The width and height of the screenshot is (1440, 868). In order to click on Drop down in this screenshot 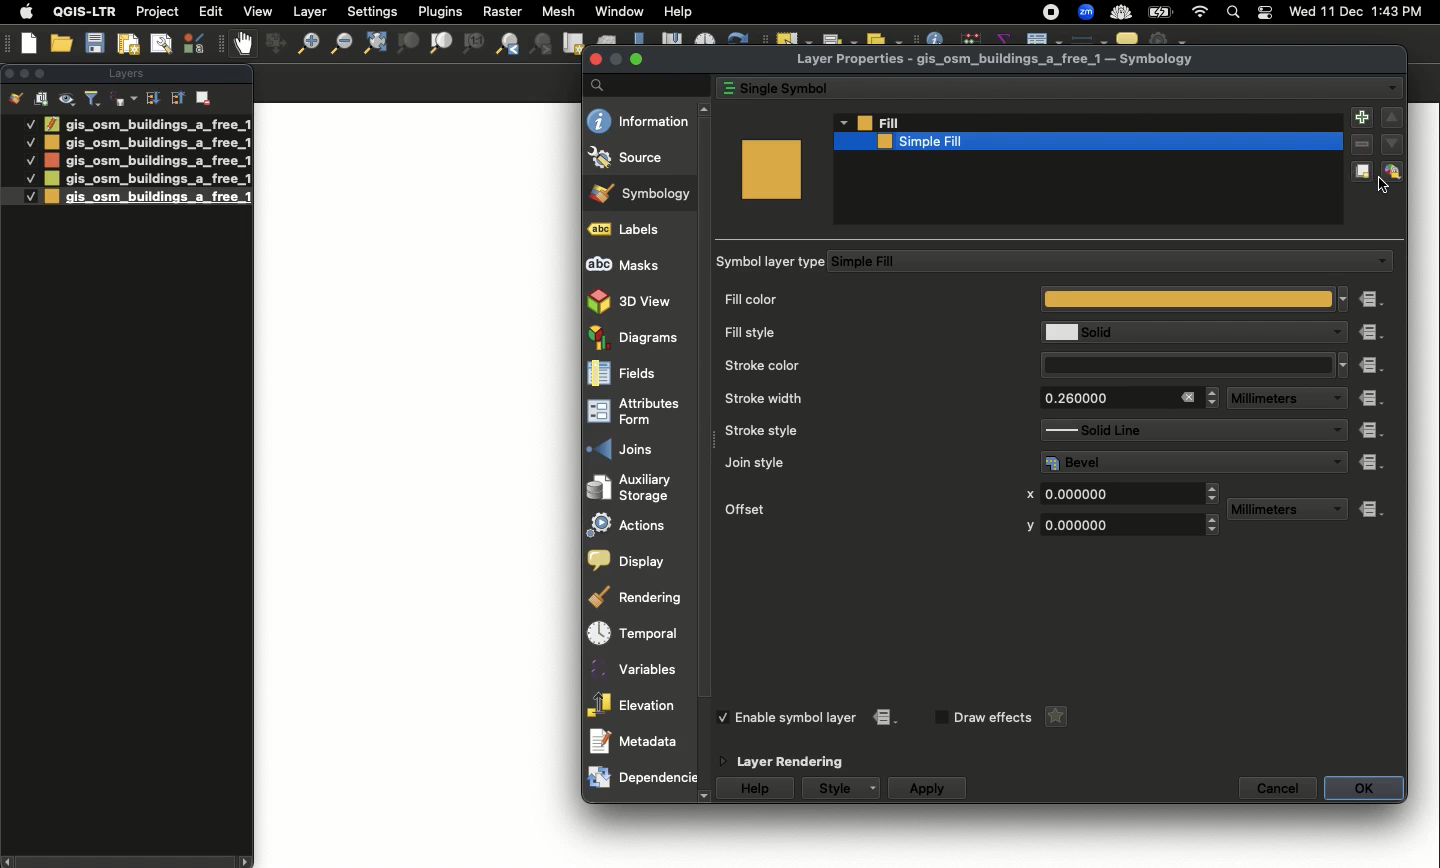, I will do `click(876, 788)`.